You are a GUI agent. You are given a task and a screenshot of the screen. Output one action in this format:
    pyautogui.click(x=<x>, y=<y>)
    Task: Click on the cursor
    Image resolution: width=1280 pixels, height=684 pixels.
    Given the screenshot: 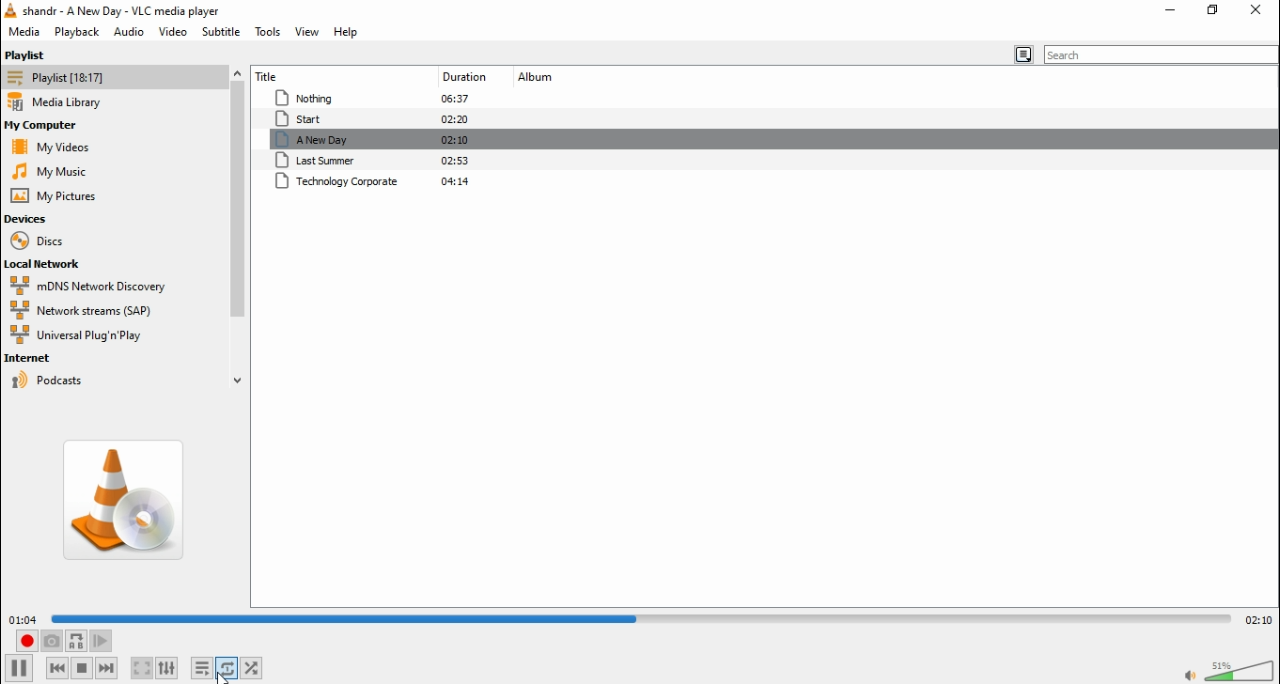 What is the action you would take?
    pyautogui.click(x=224, y=676)
    